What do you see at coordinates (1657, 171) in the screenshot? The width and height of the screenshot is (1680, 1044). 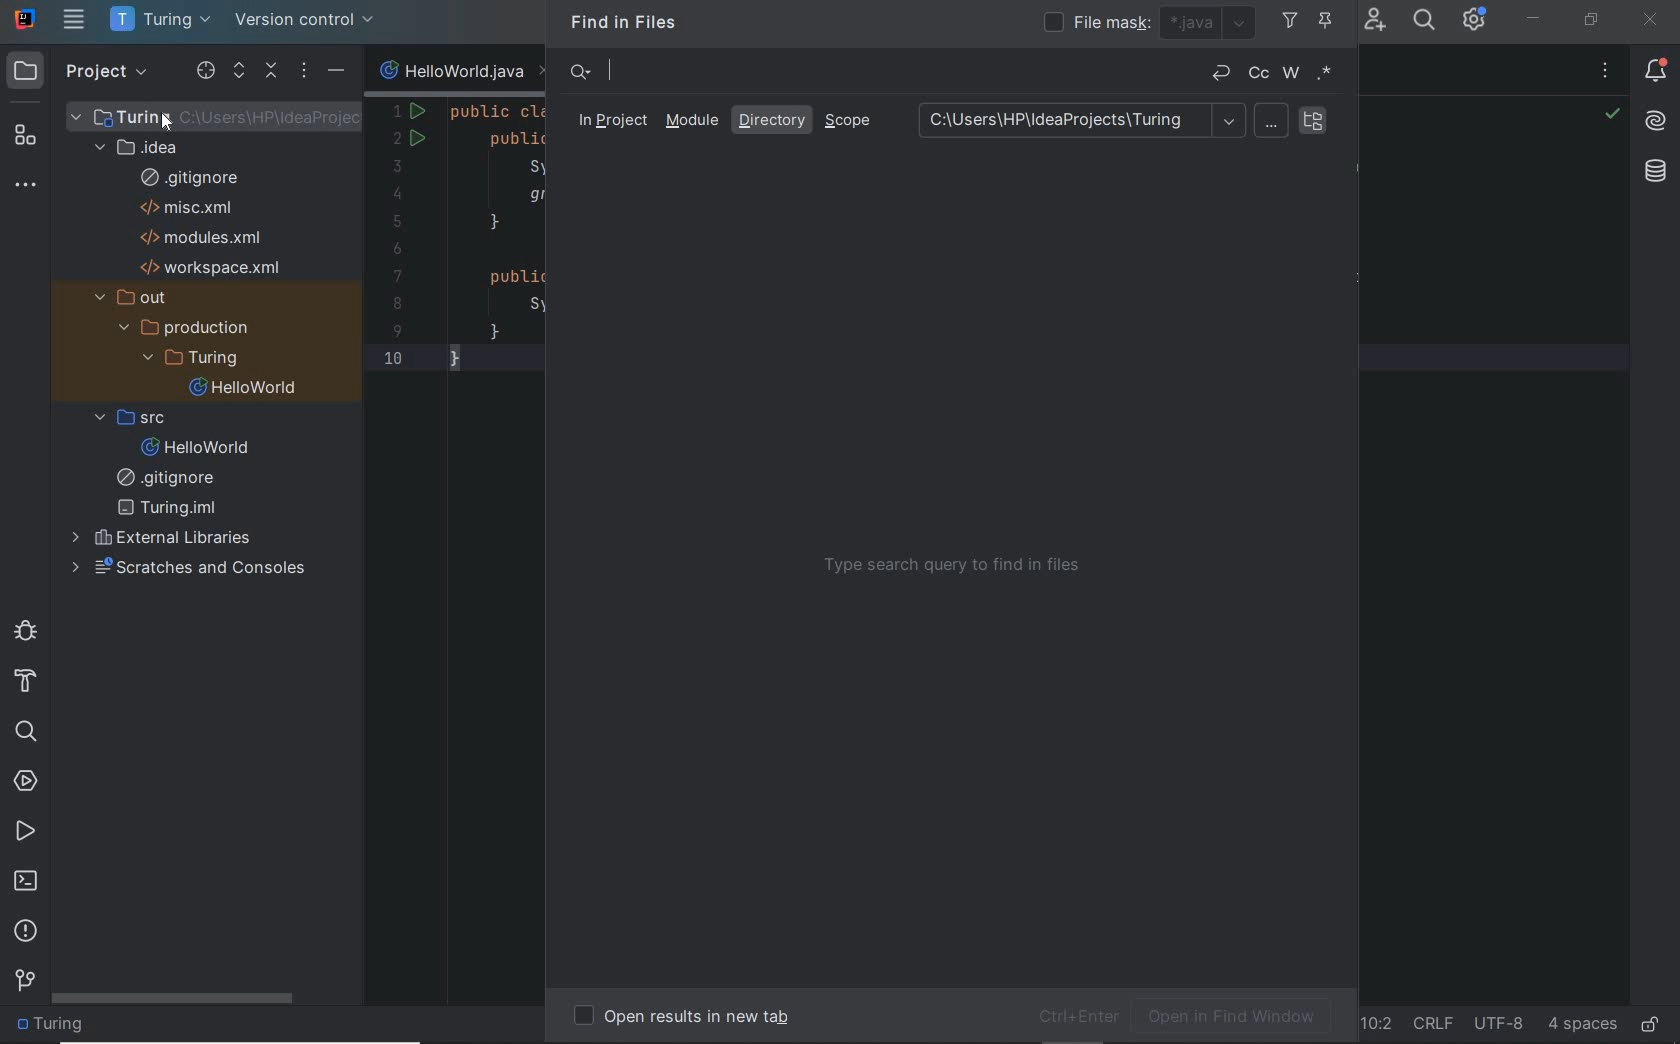 I see `Database` at bounding box center [1657, 171].